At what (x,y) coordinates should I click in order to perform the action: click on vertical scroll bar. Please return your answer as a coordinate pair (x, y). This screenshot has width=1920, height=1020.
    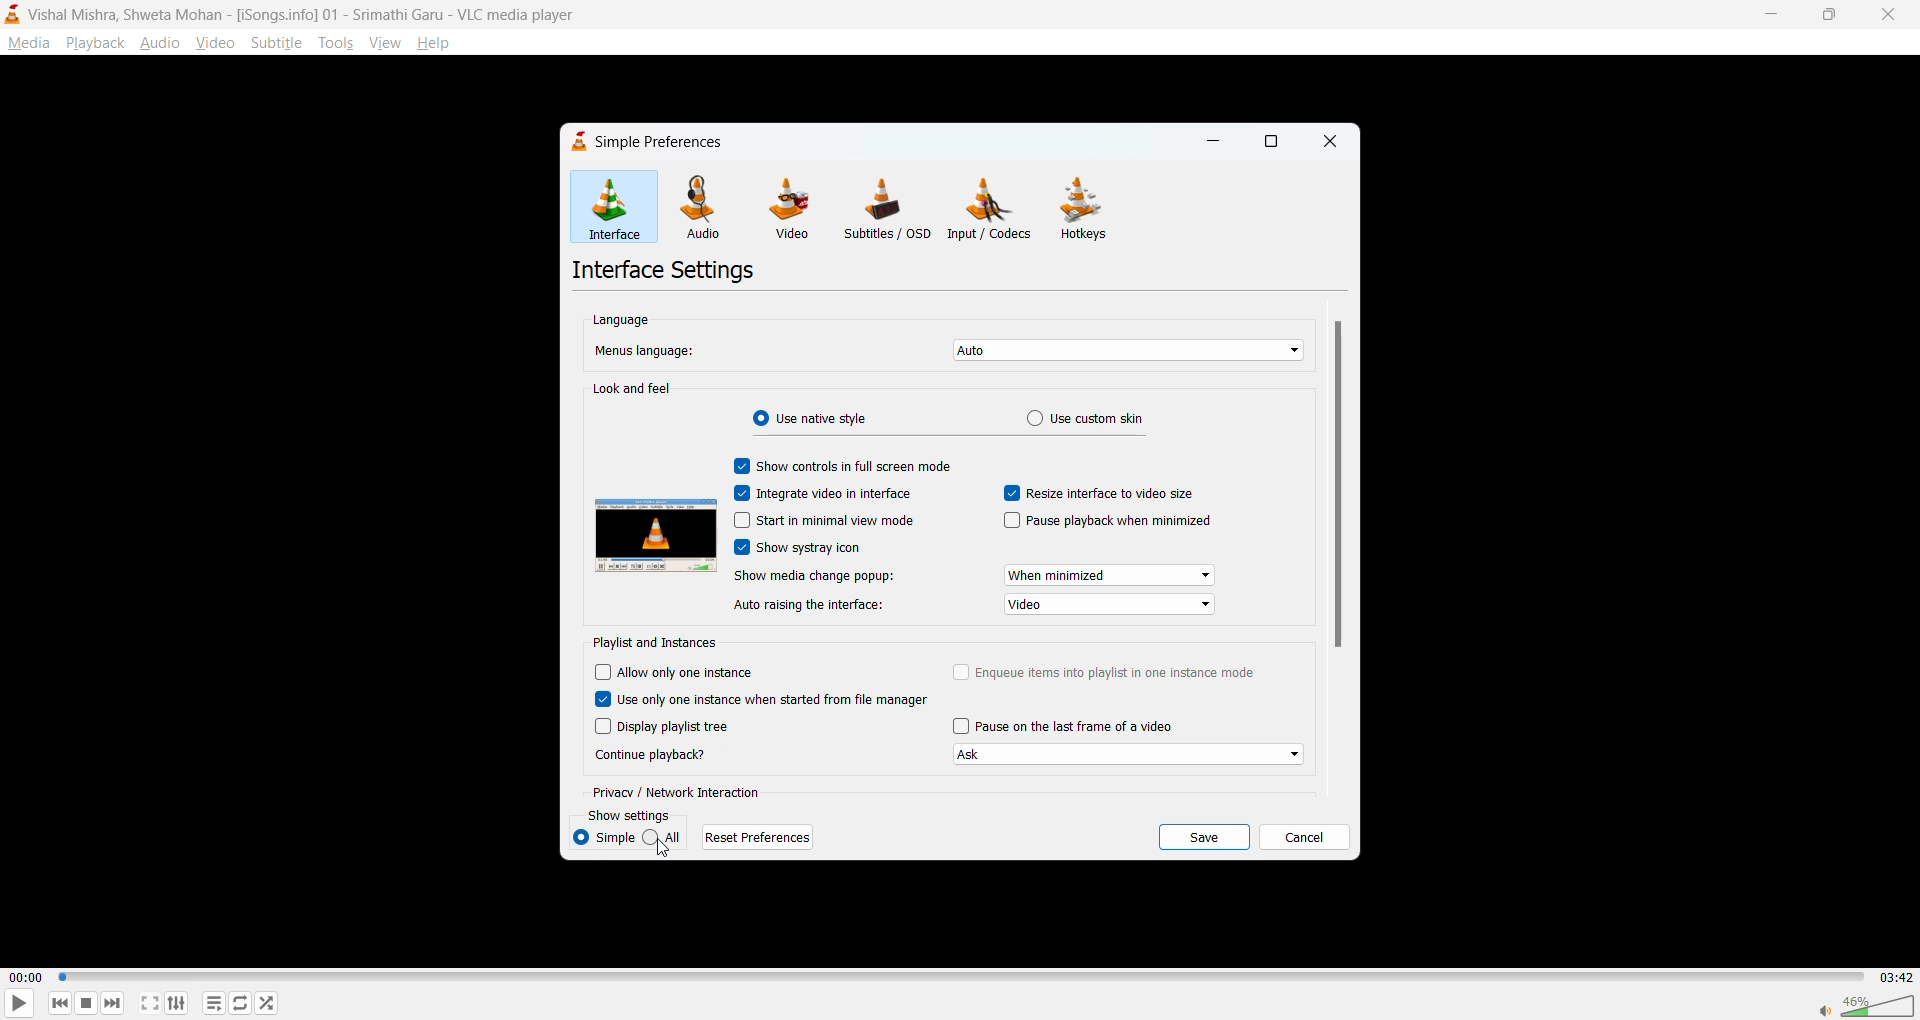
    Looking at the image, I should click on (1336, 488).